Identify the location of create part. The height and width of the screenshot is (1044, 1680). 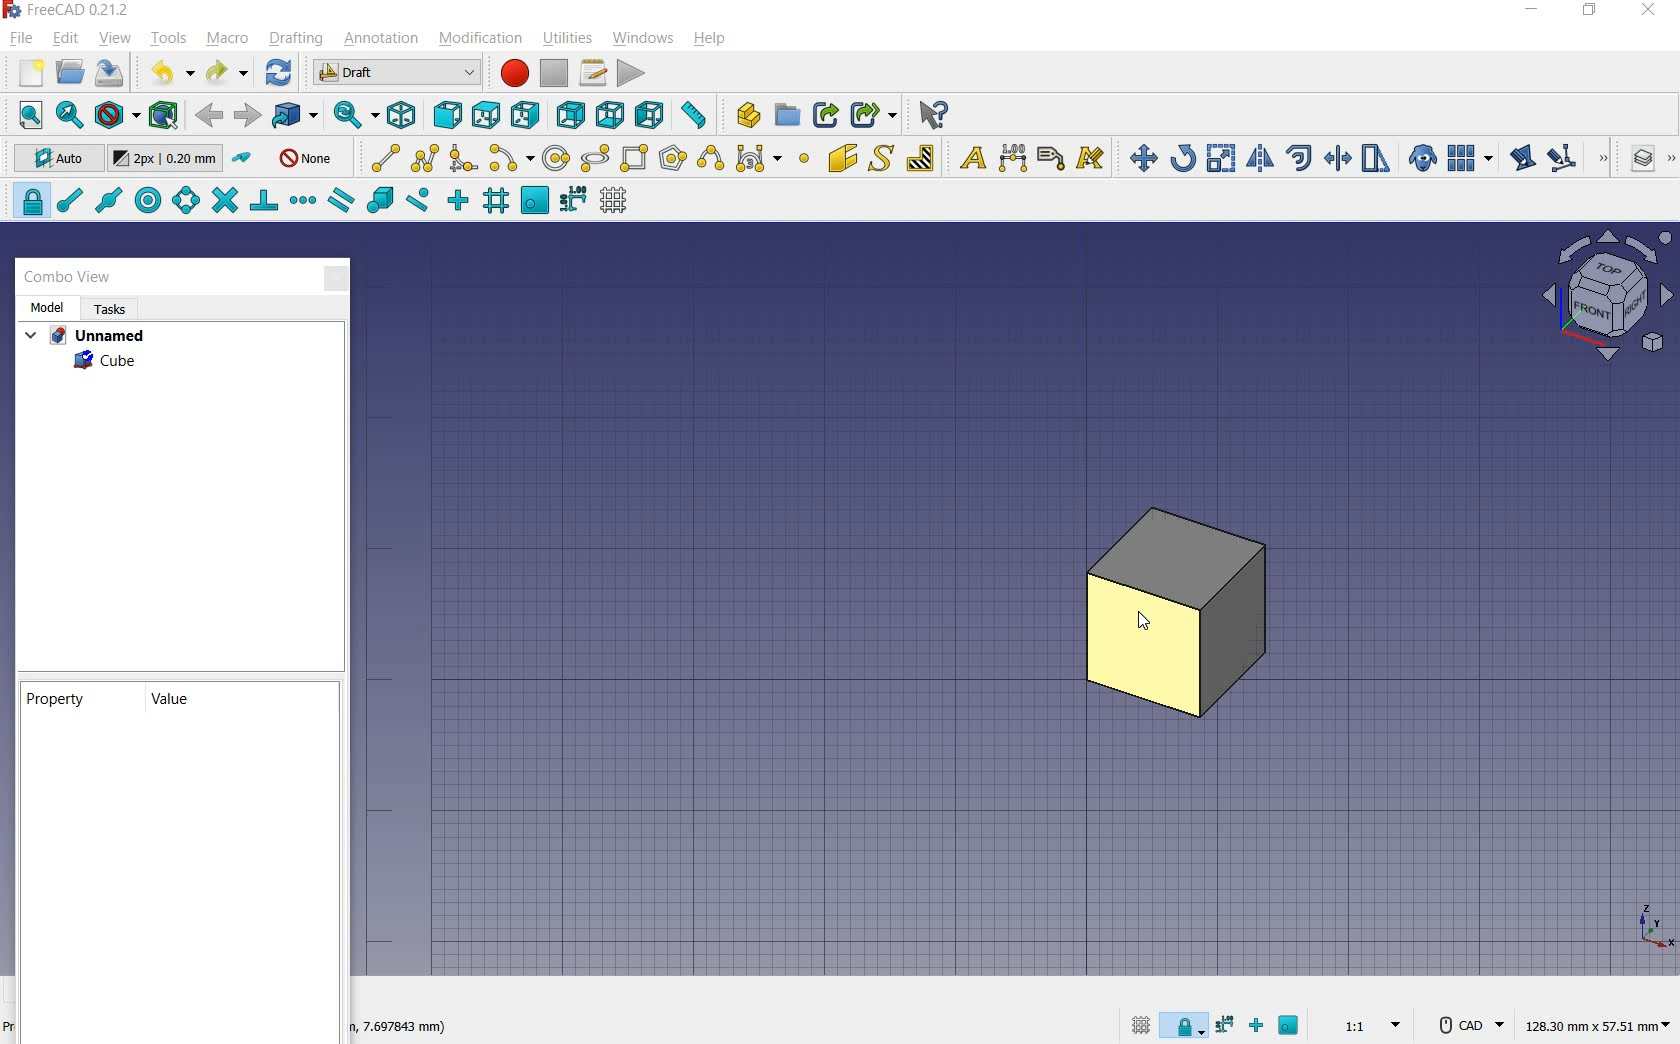
(743, 114).